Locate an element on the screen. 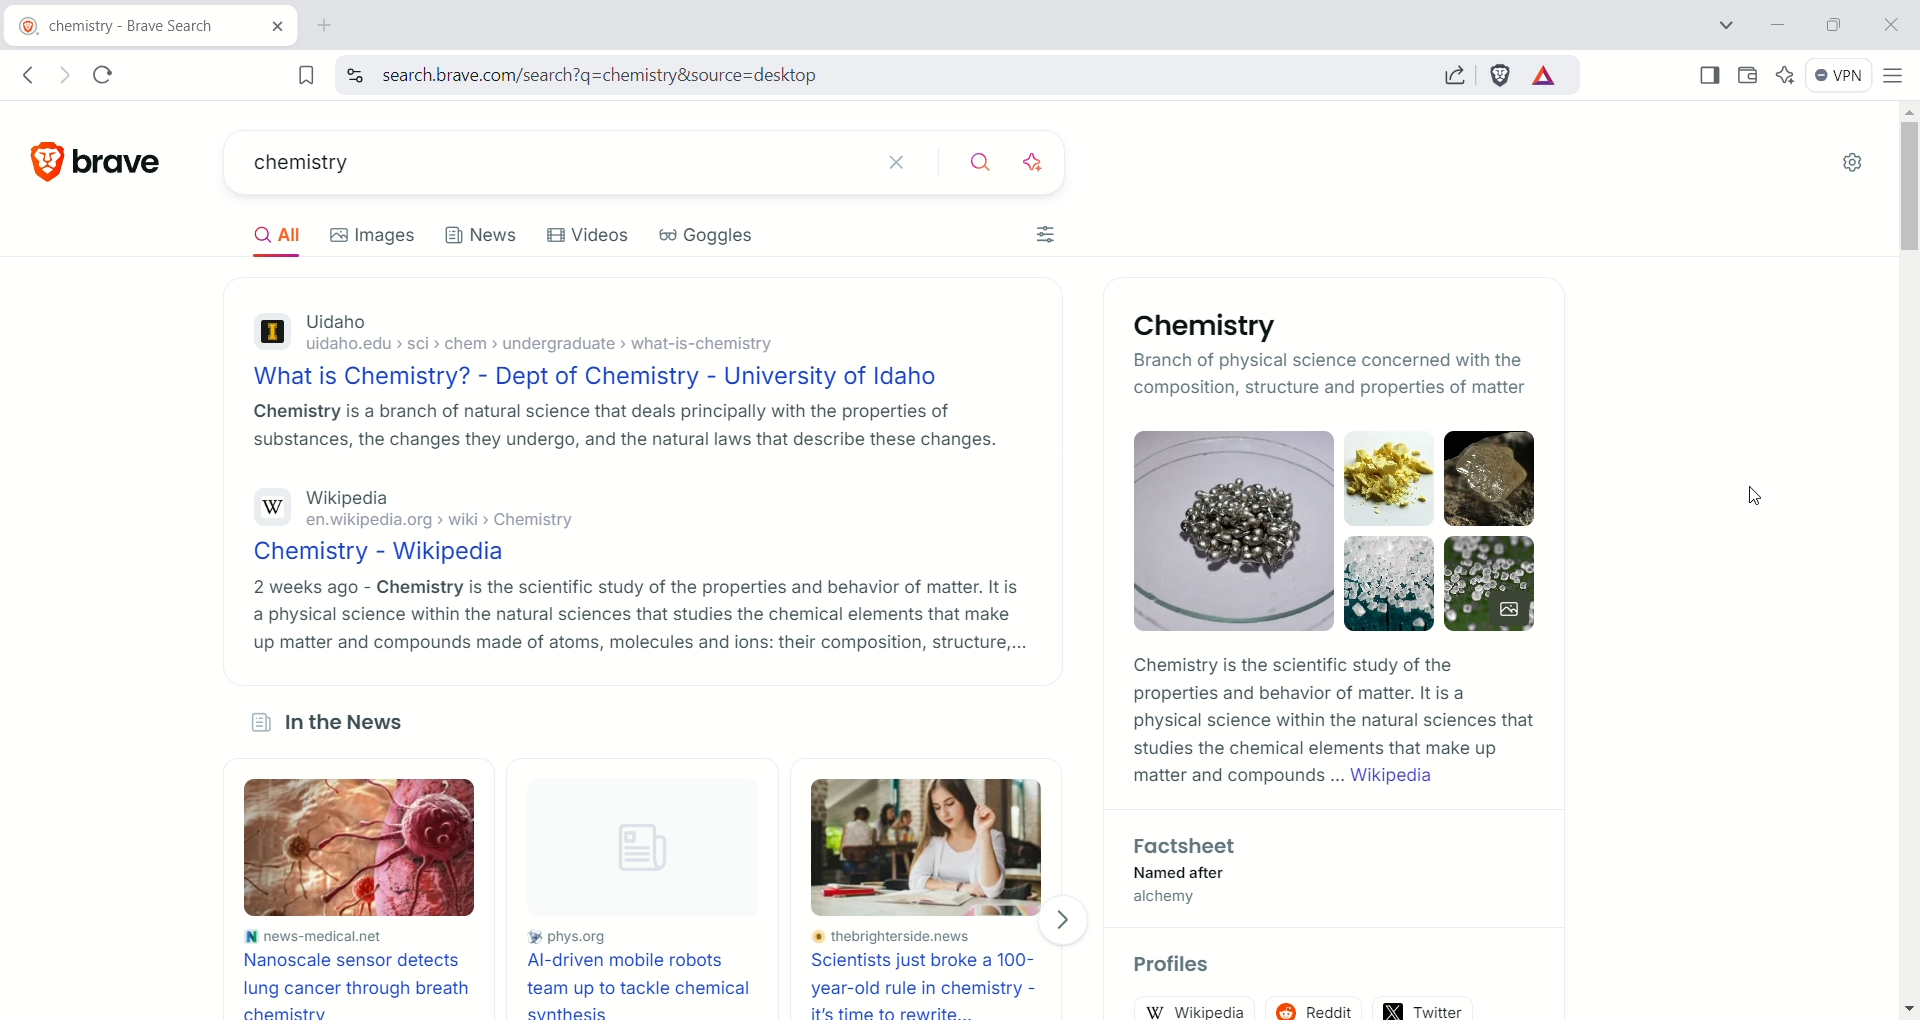  clear is located at coordinates (898, 160).